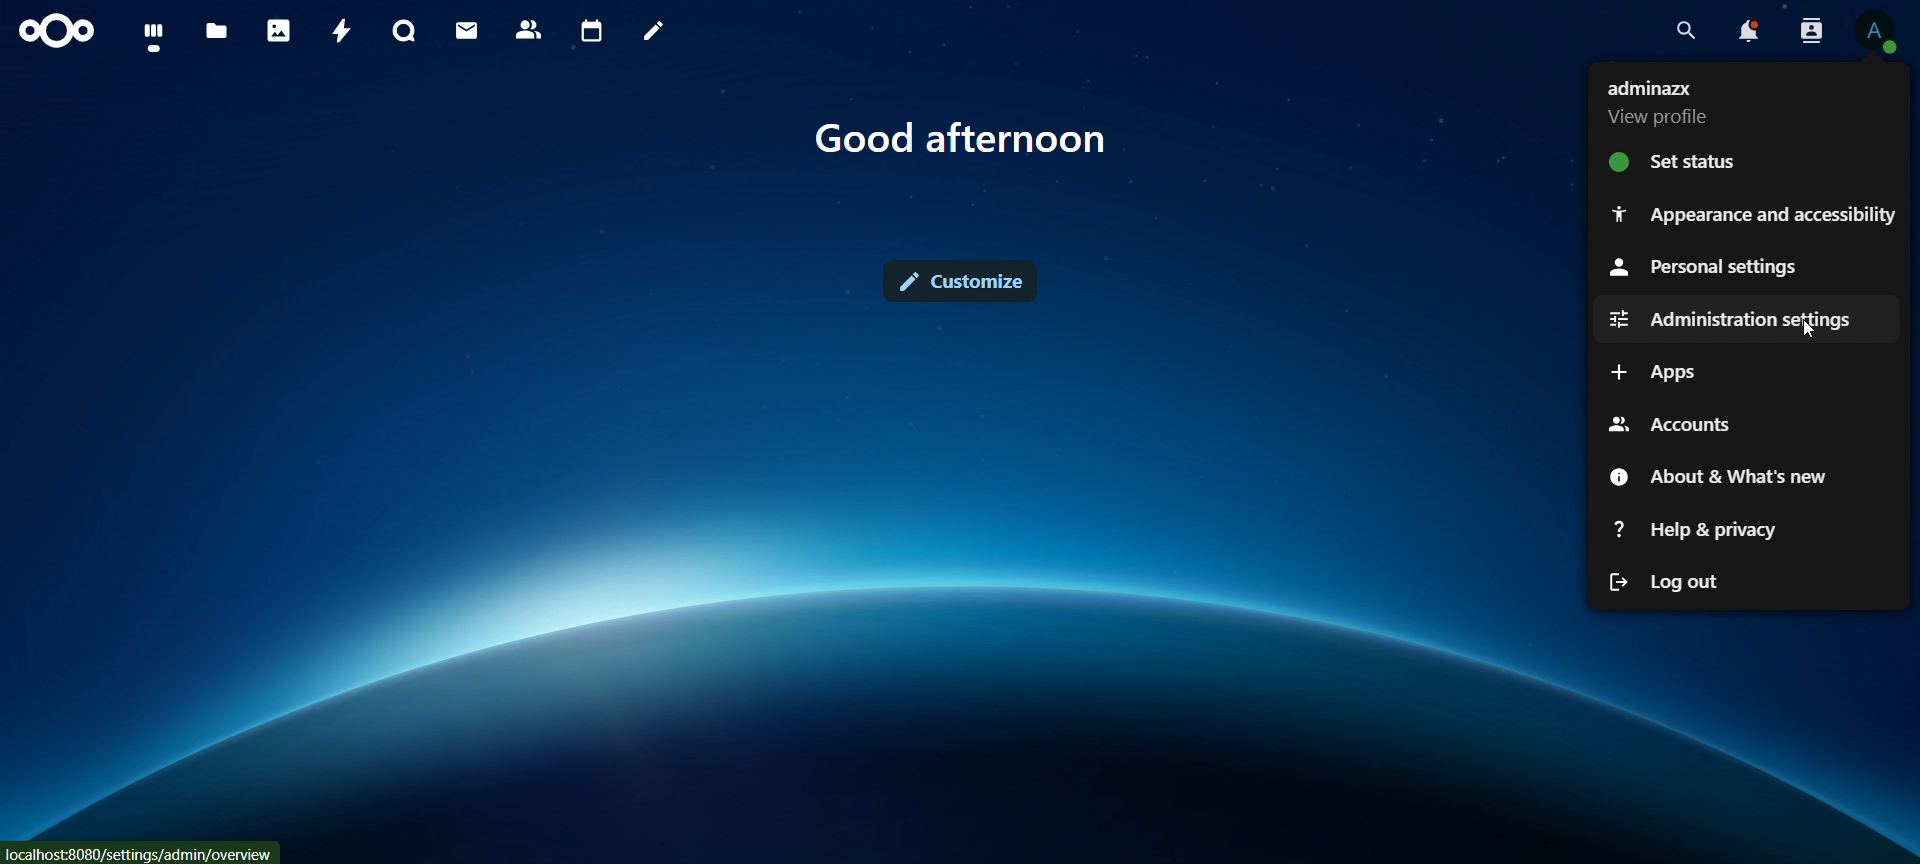 The width and height of the screenshot is (1920, 864). What do you see at coordinates (1727, 478) in the screenshot?
I see `about & what's new` at bounding box center [1727, 478].